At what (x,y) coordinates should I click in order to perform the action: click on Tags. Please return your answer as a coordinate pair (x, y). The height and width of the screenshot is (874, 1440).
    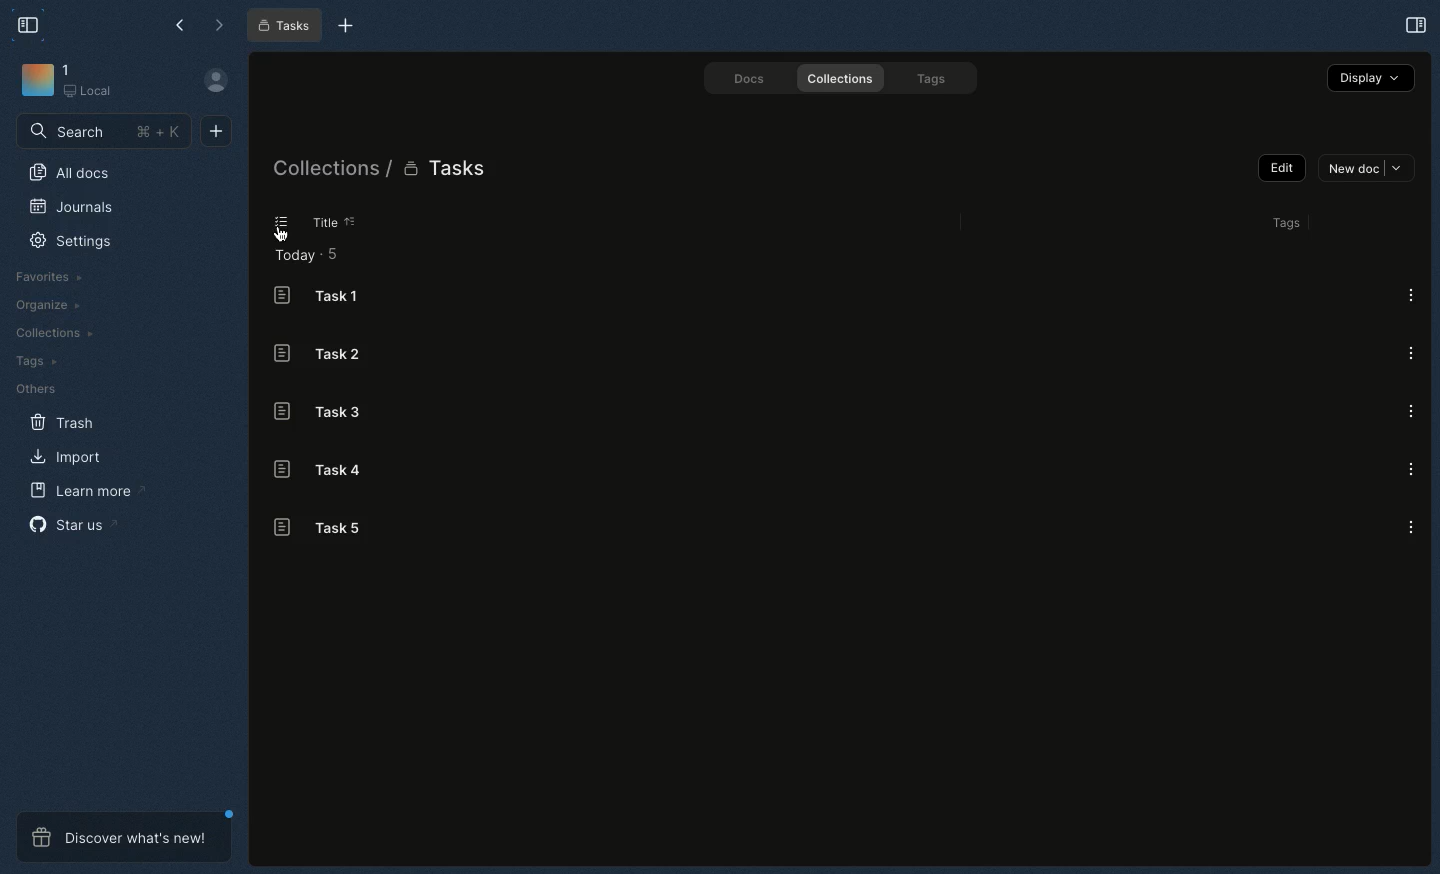
    Looking at the image, I should click on (938, 78).